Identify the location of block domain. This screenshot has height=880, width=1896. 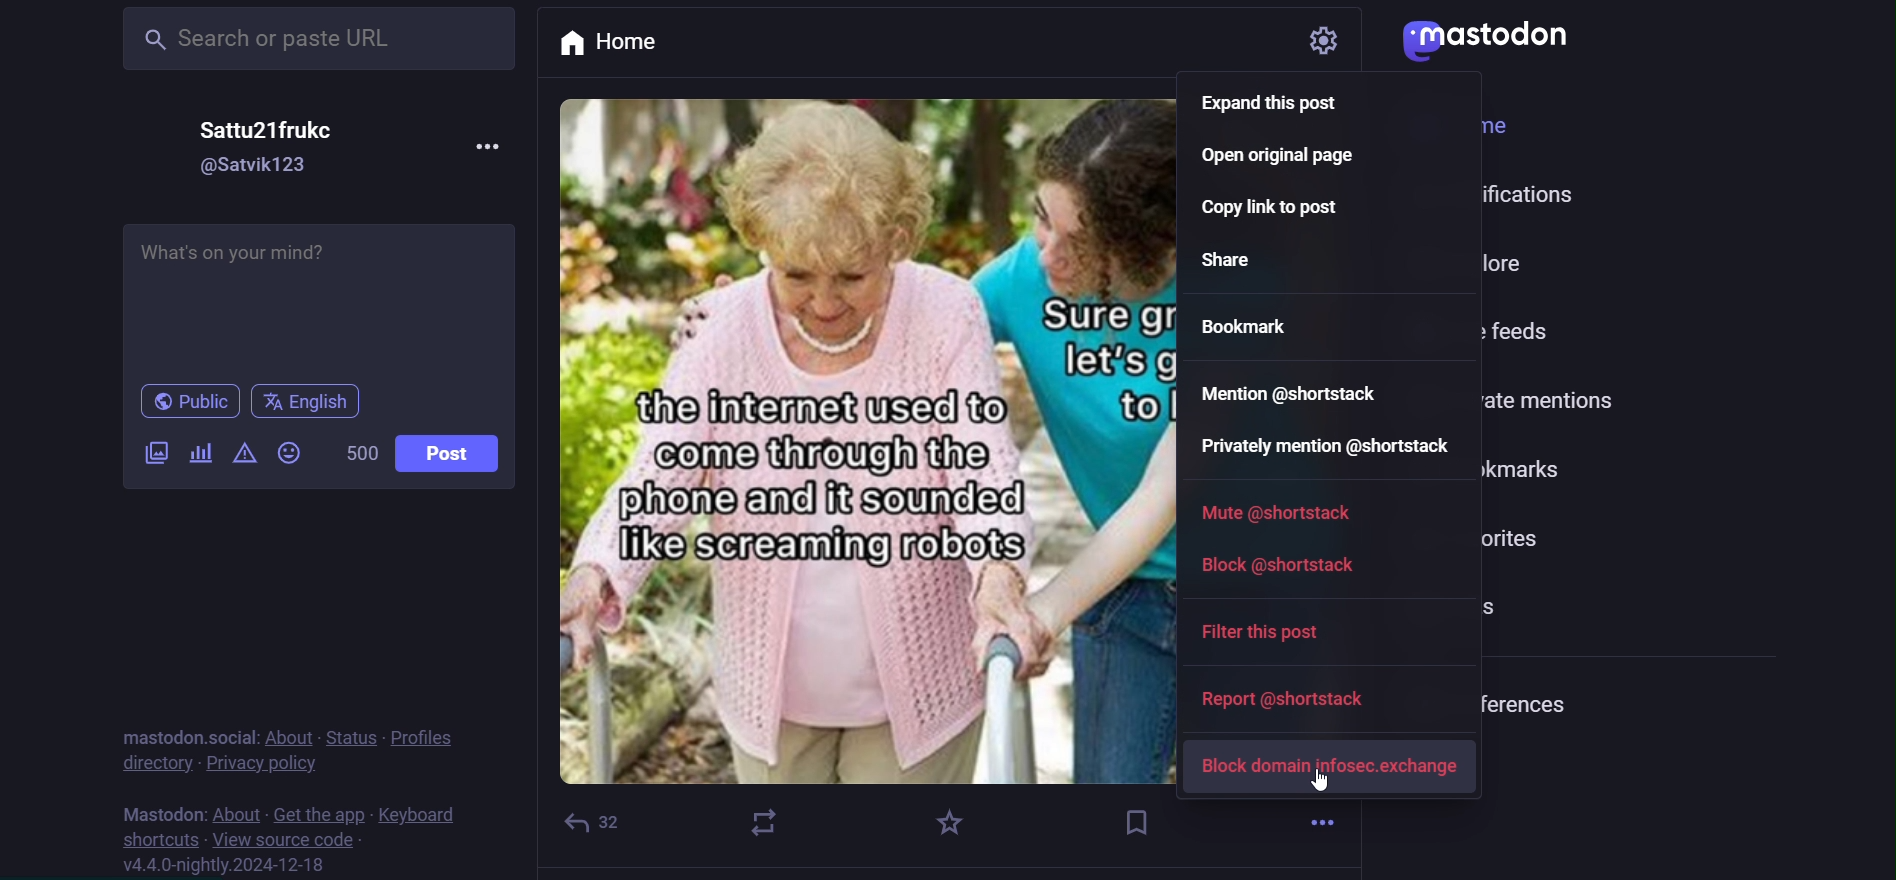
(1331, 767).